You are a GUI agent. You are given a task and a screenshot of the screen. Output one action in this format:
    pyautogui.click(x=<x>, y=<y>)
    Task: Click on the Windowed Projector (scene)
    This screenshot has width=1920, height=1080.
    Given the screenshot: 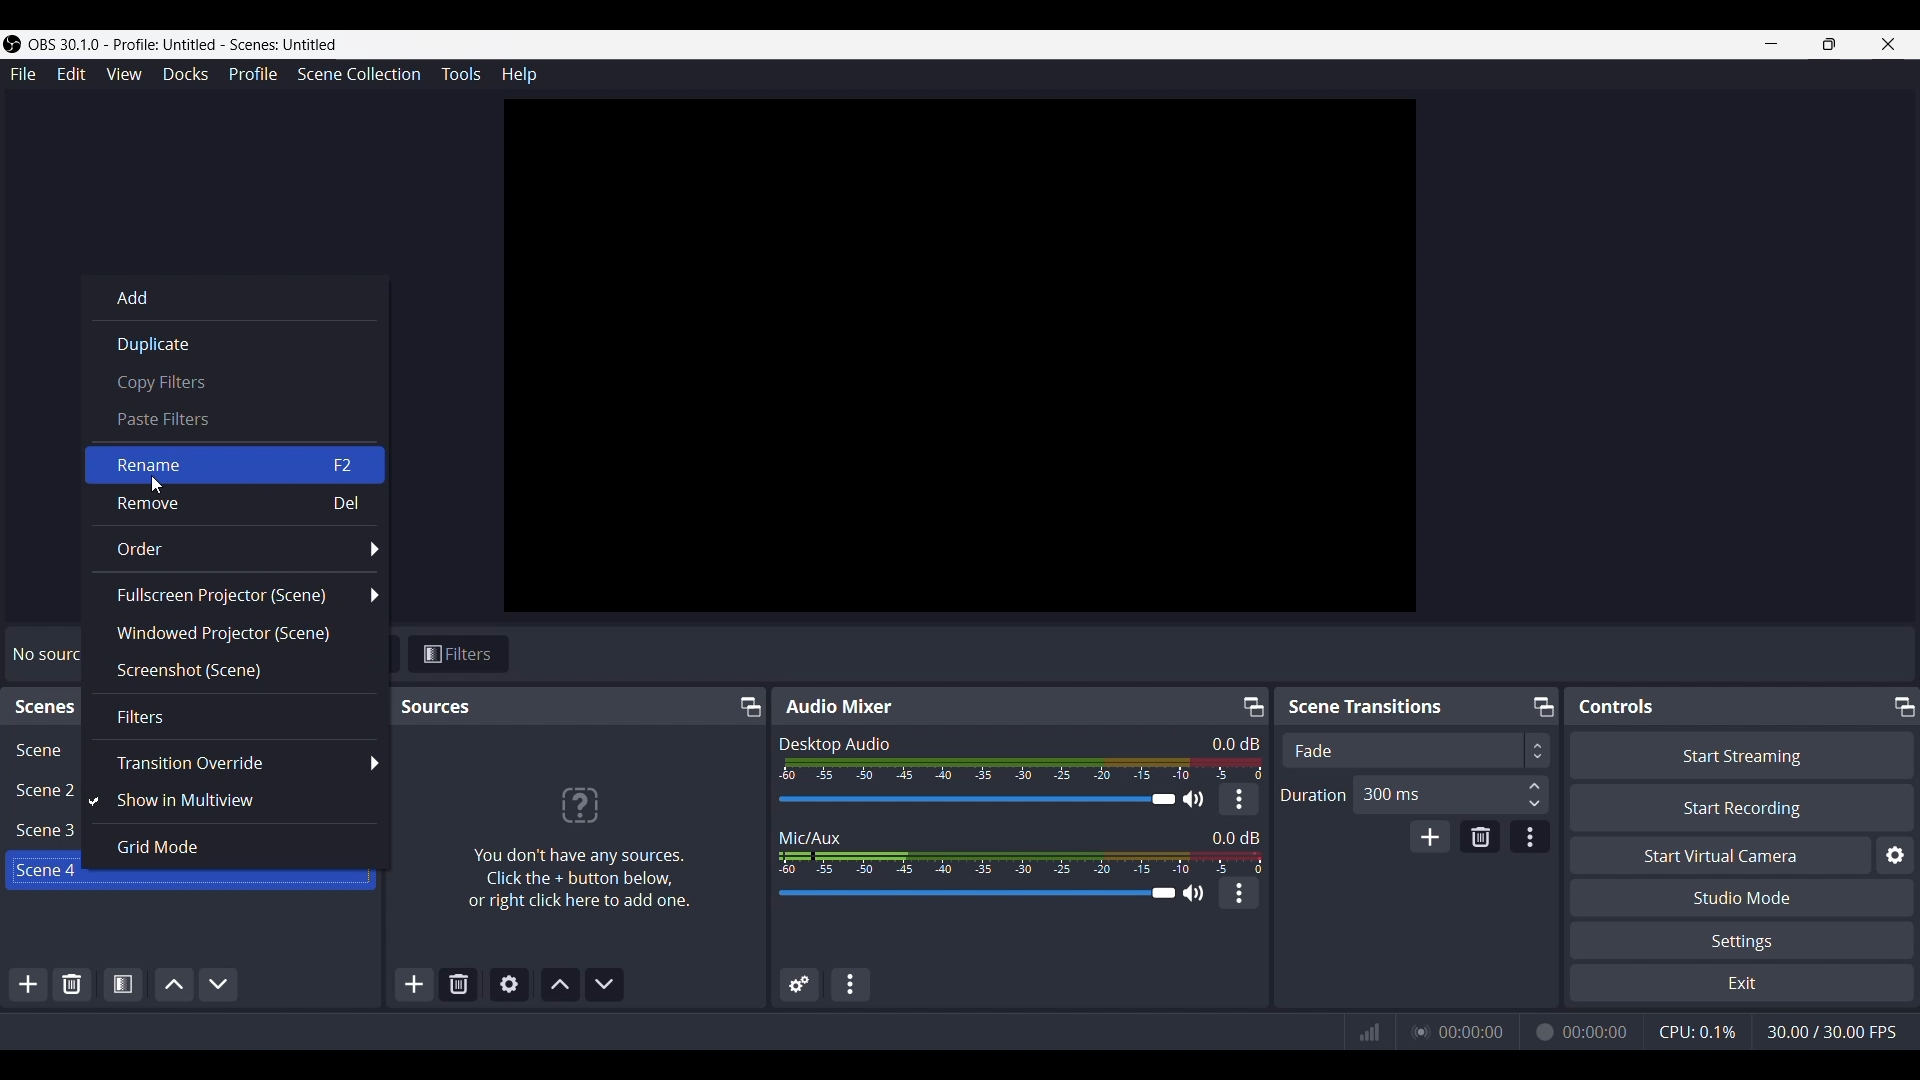 What is the action you would take?
    pyautogui.click(x=229, y=632)
    